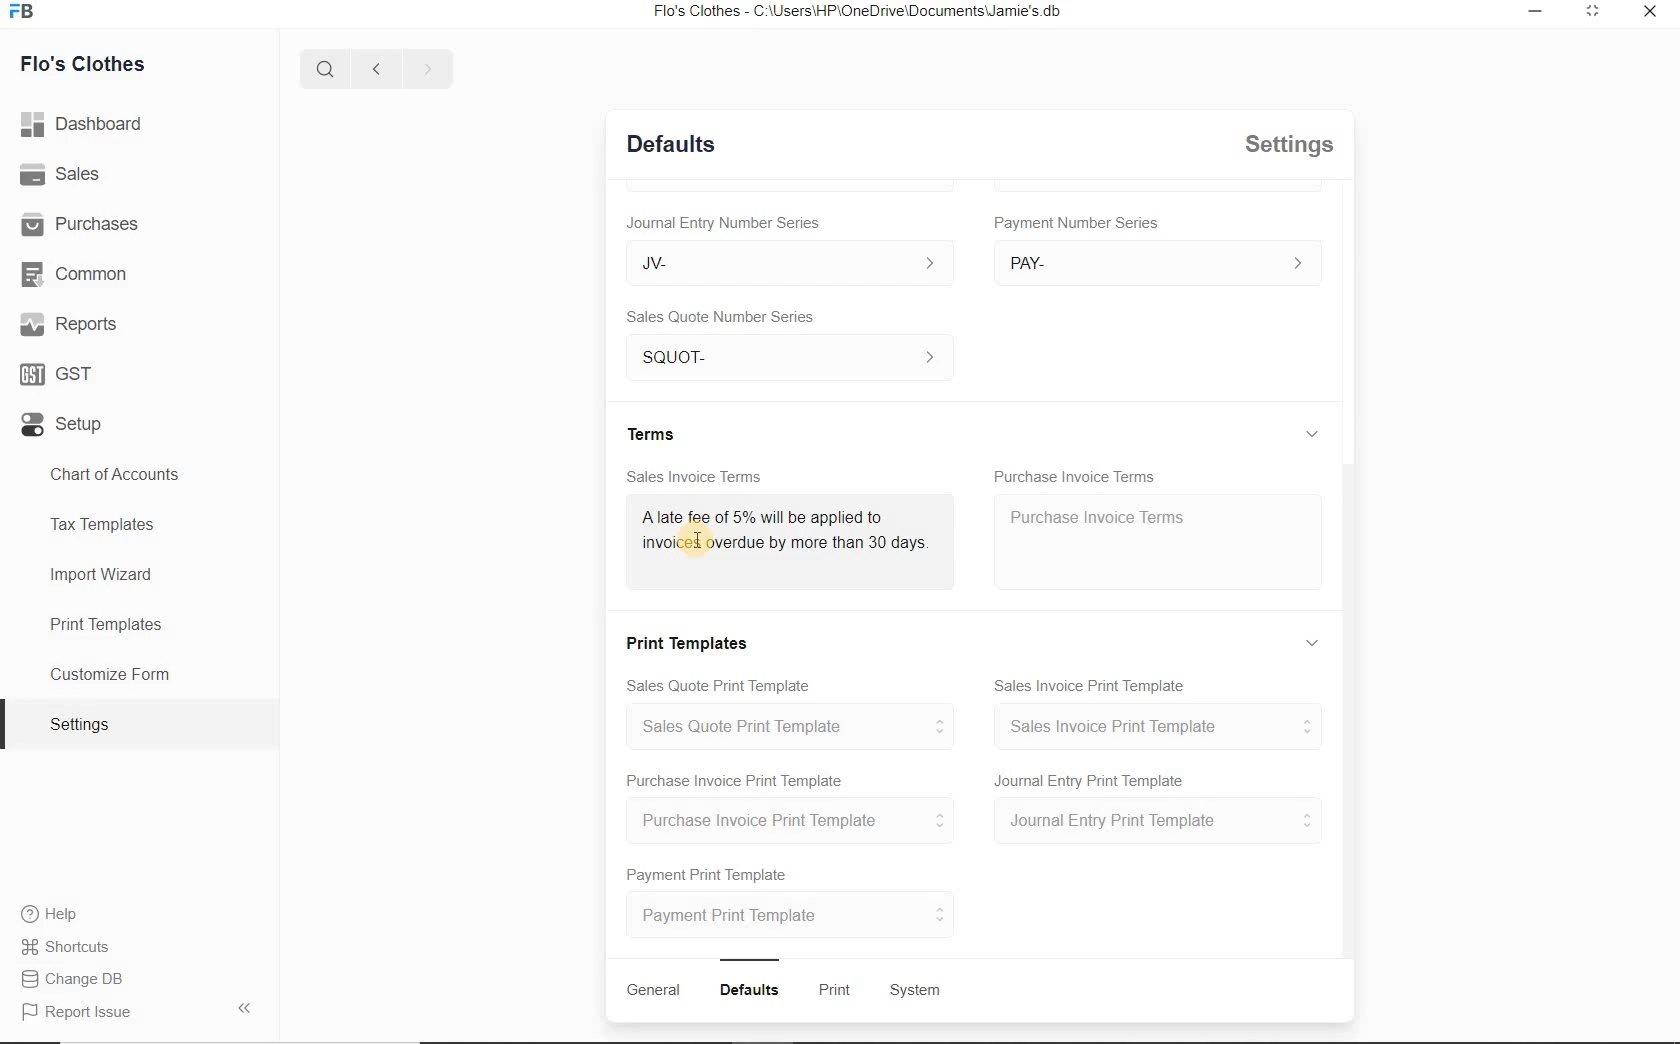 Image resolution: width=1680 pixels, height=1044 pixels. What do you see at coordinates (79, 275) in the screenshot?
I see `Common` at bounding box center [79, 275].